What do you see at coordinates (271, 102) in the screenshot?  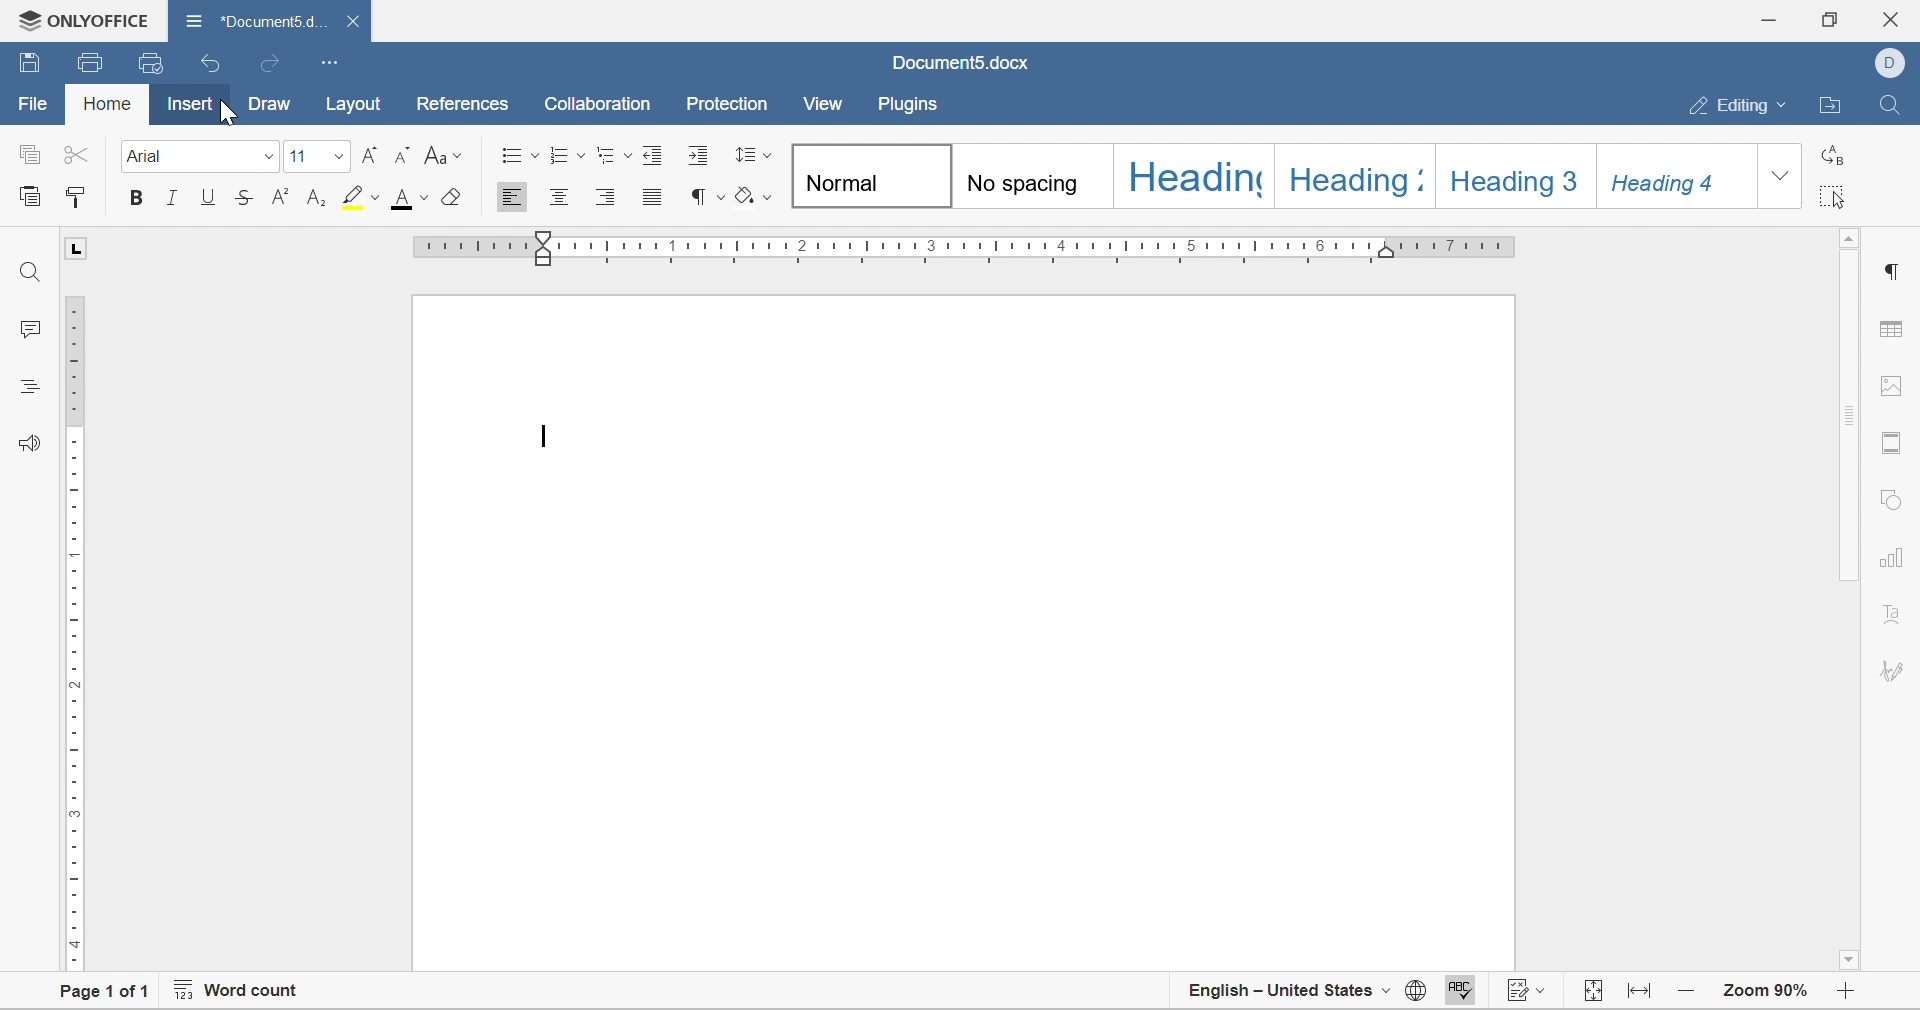 I see `draw` at bounding box center [271, 102].